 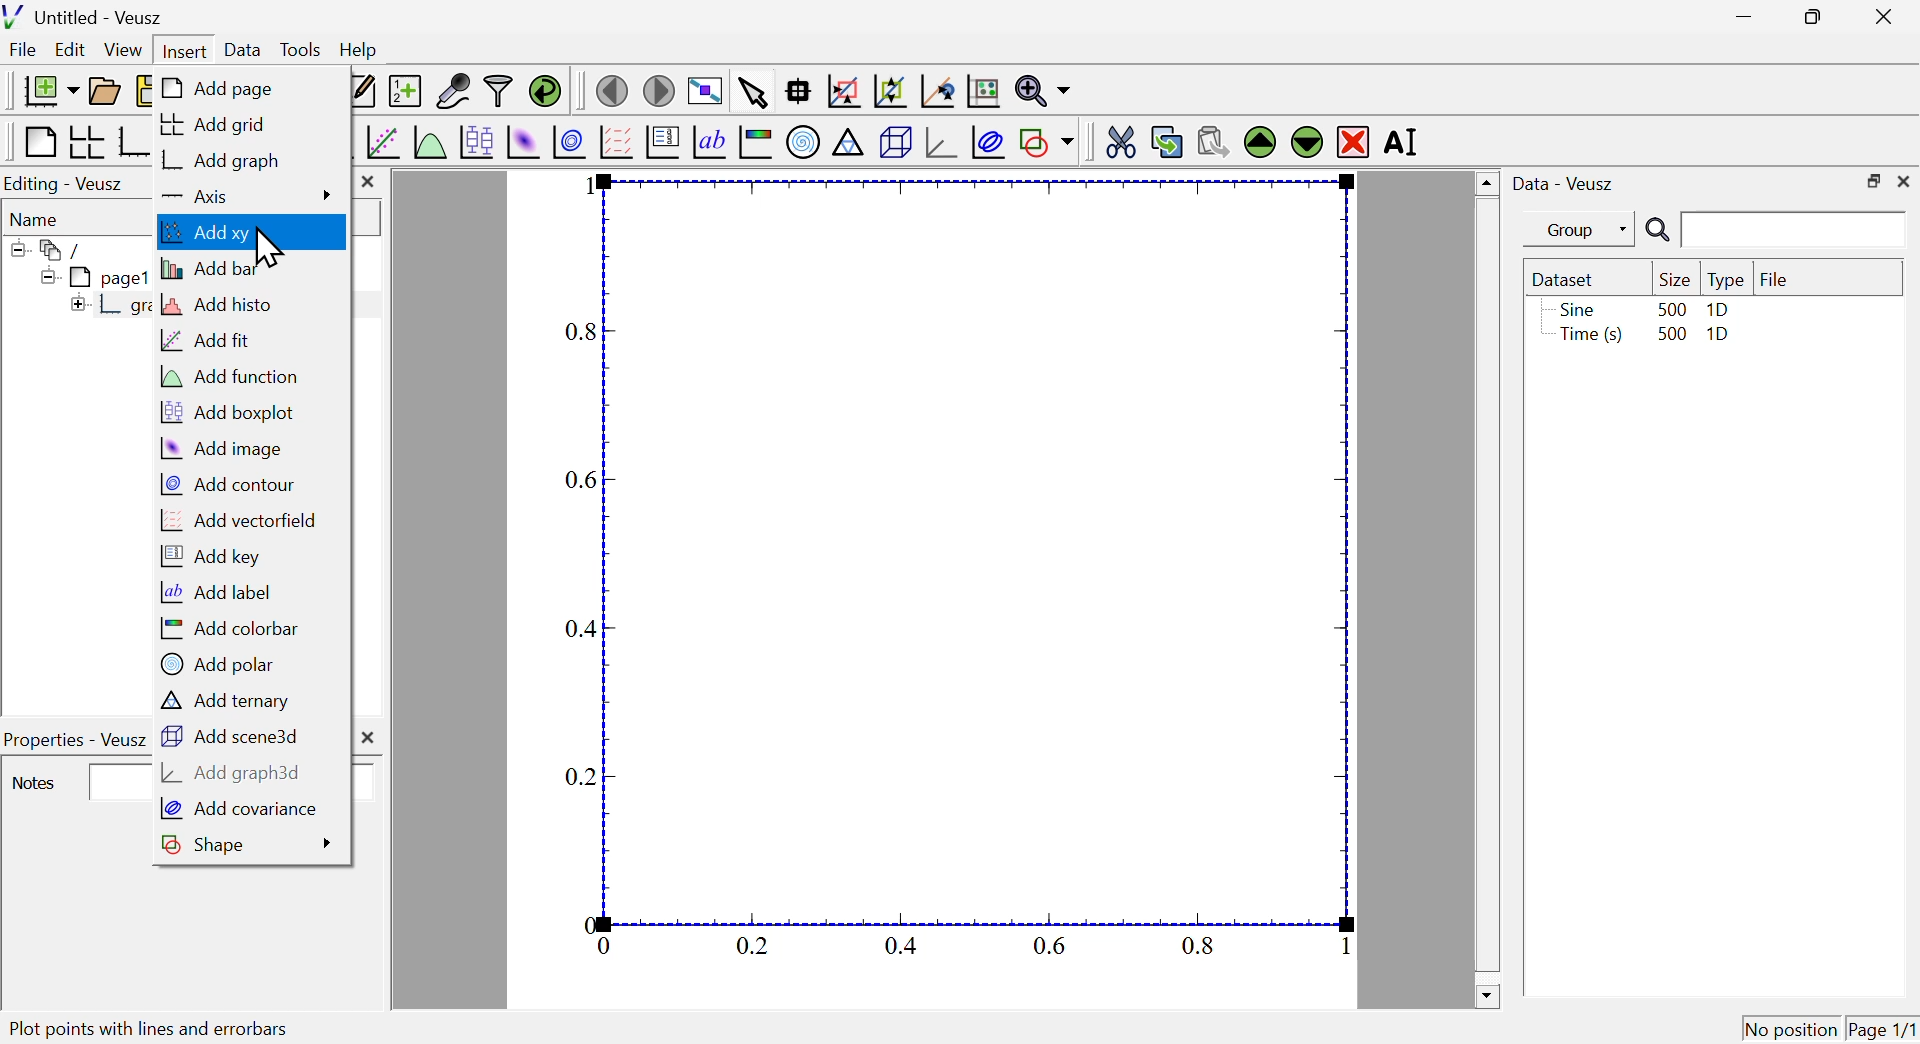 I want to click on 1, so click(x=1335, y=946).